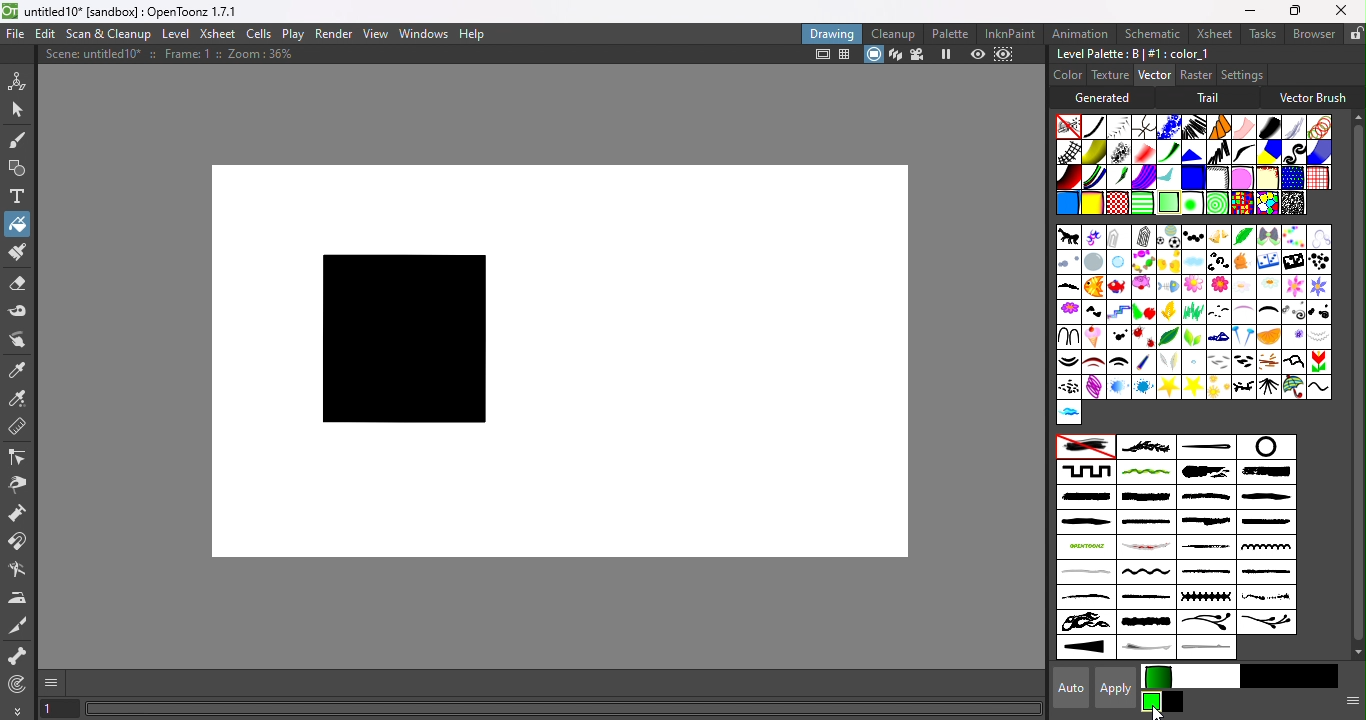 The height and width of the screenshot is (720, 1366). What do you see at coordinates (1208, 598) in the screenshot?
I see `spiked_chain` at bounding box center [1208, 598].